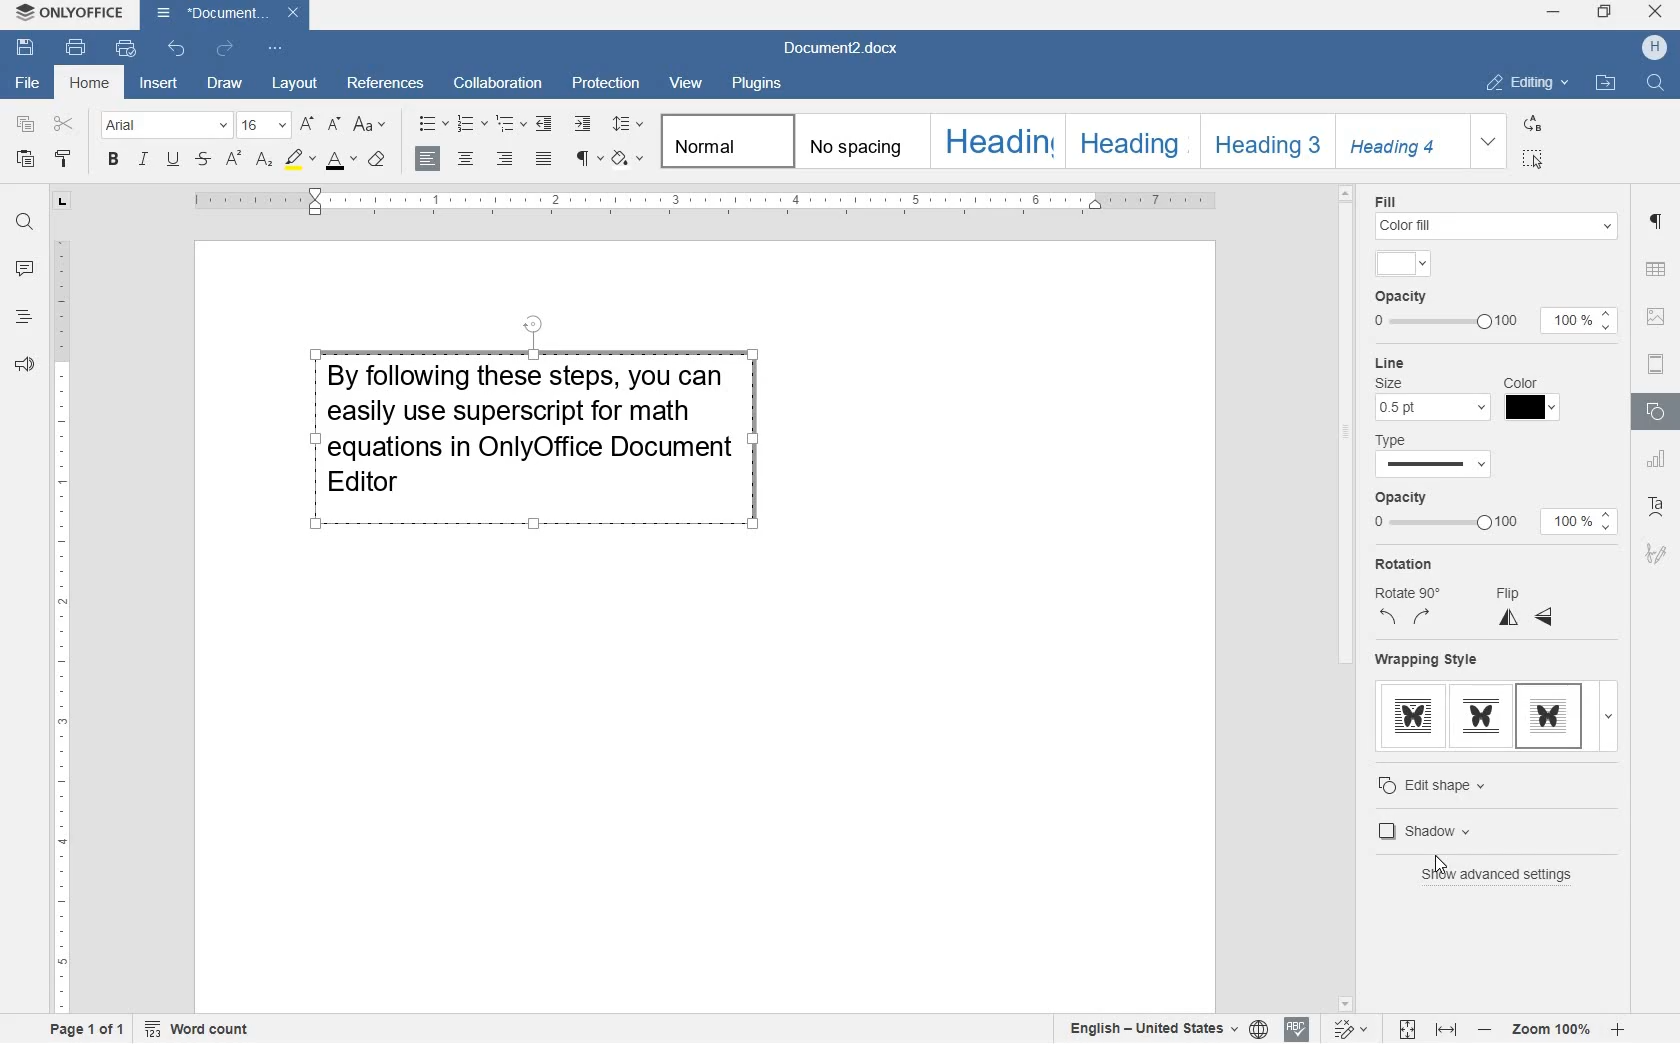 The height and width of the screenshot is (1044, 1680). Describe the element at coordinates (1128, 140) in the screenshot. I see `HEADING 2` at that location.